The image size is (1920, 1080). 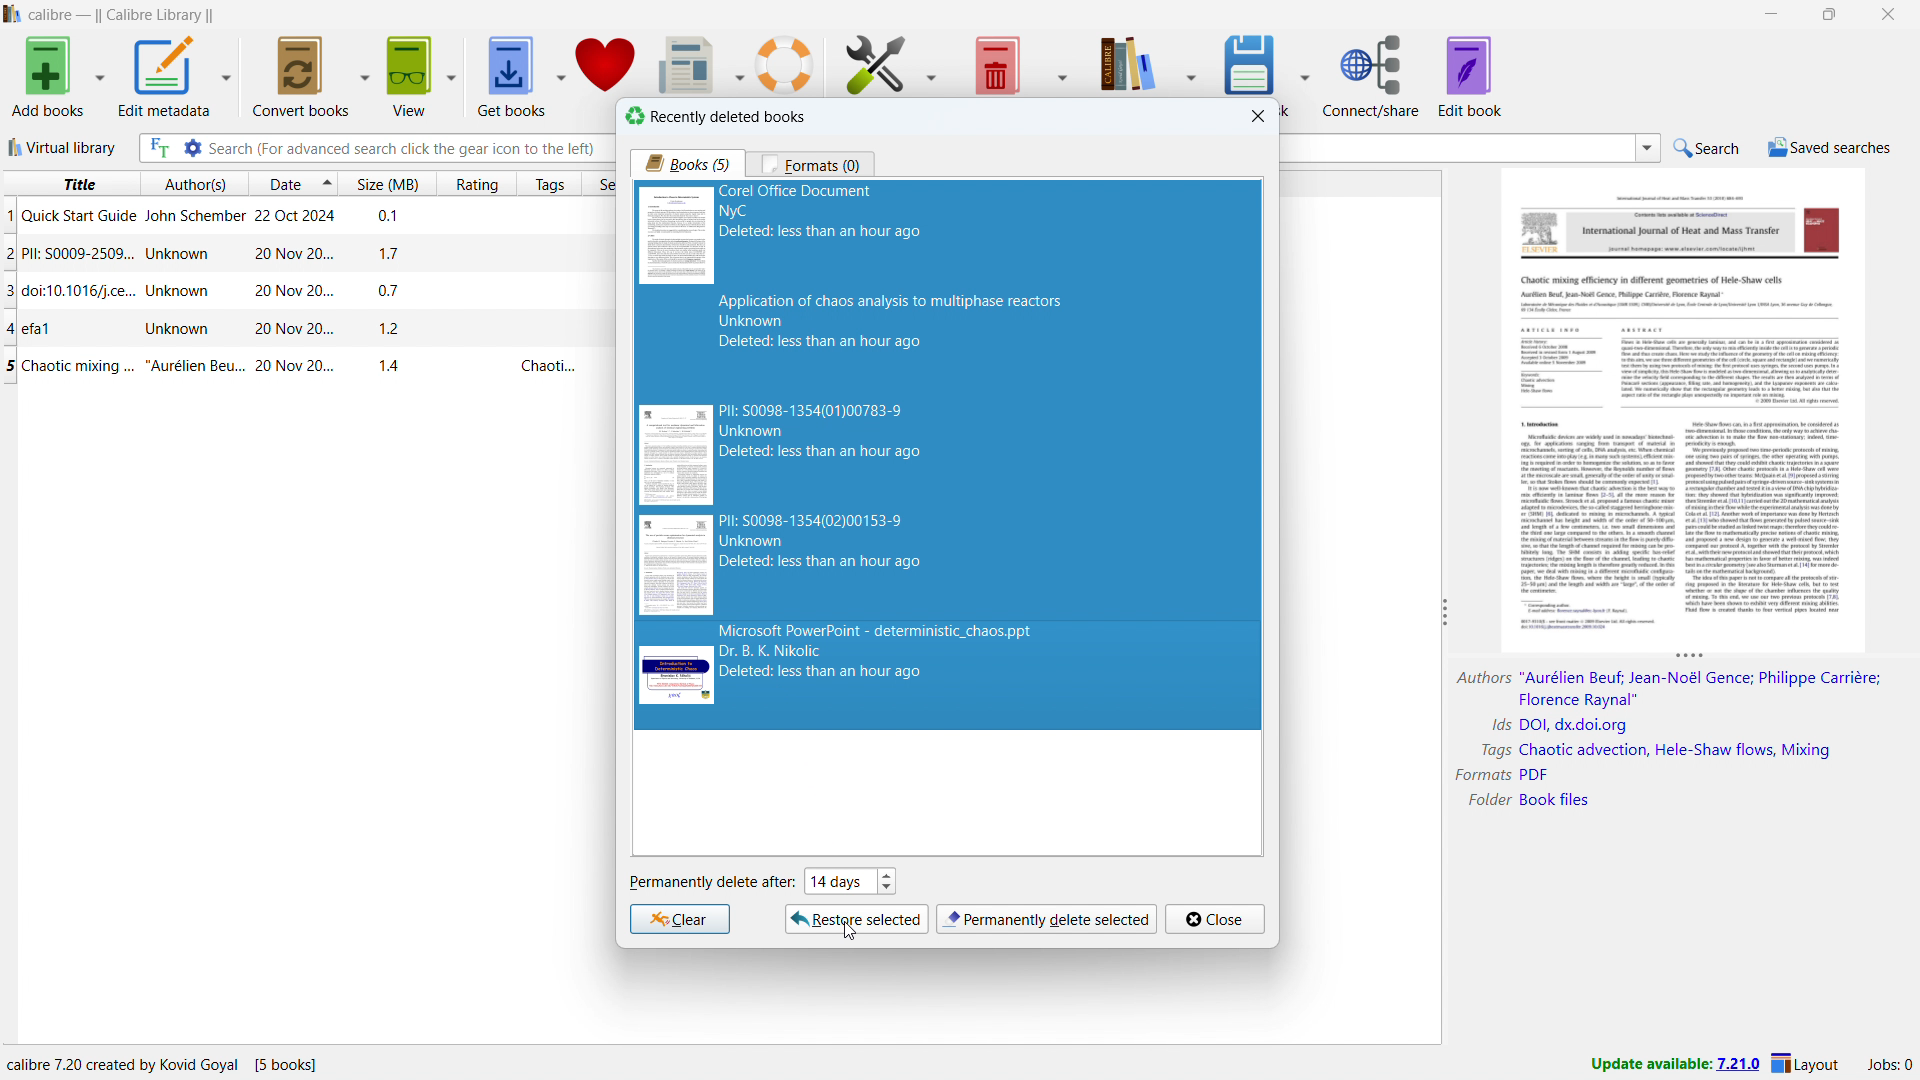 I want to click on maximize , so click(x=1829, y=14).